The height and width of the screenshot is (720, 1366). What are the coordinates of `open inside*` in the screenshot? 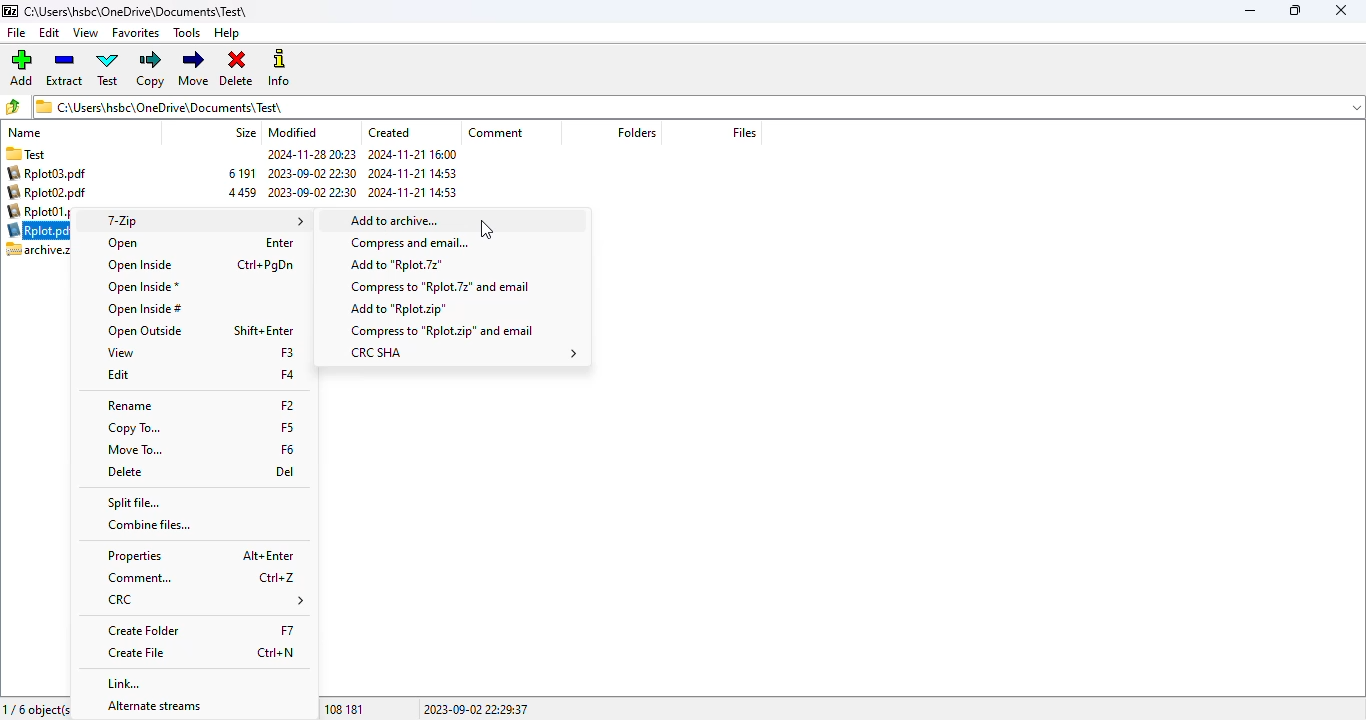 It's located at (144, 287).